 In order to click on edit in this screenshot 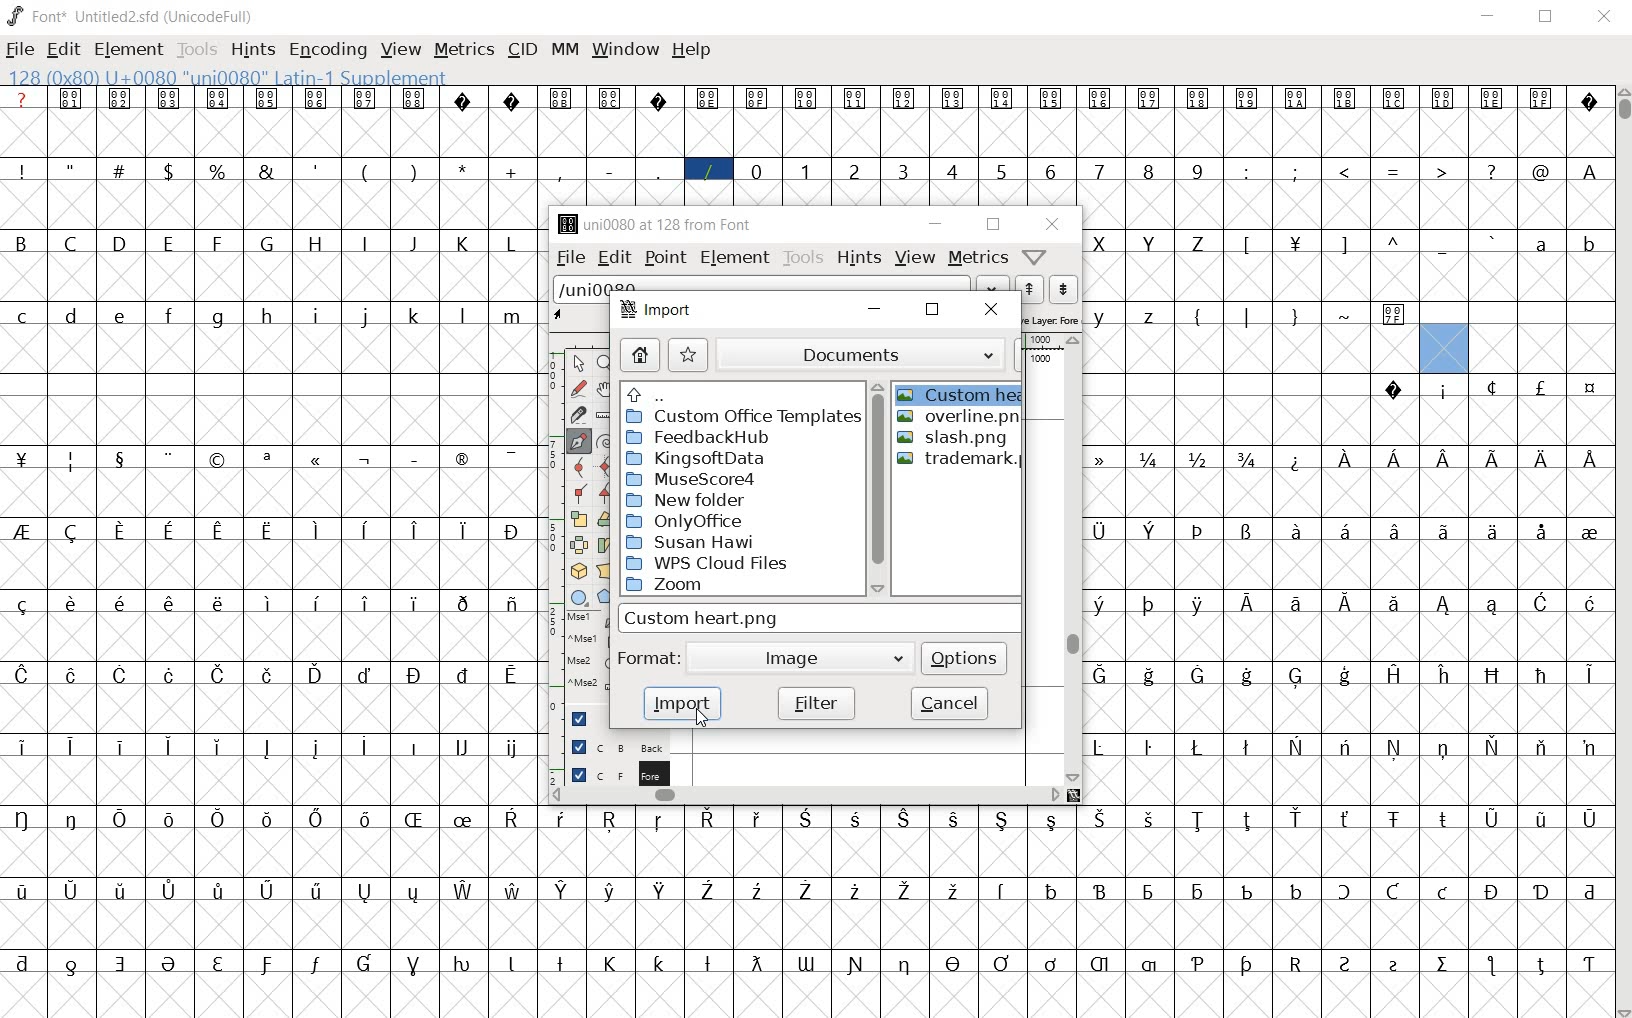, I will do `click(611, 257)`.